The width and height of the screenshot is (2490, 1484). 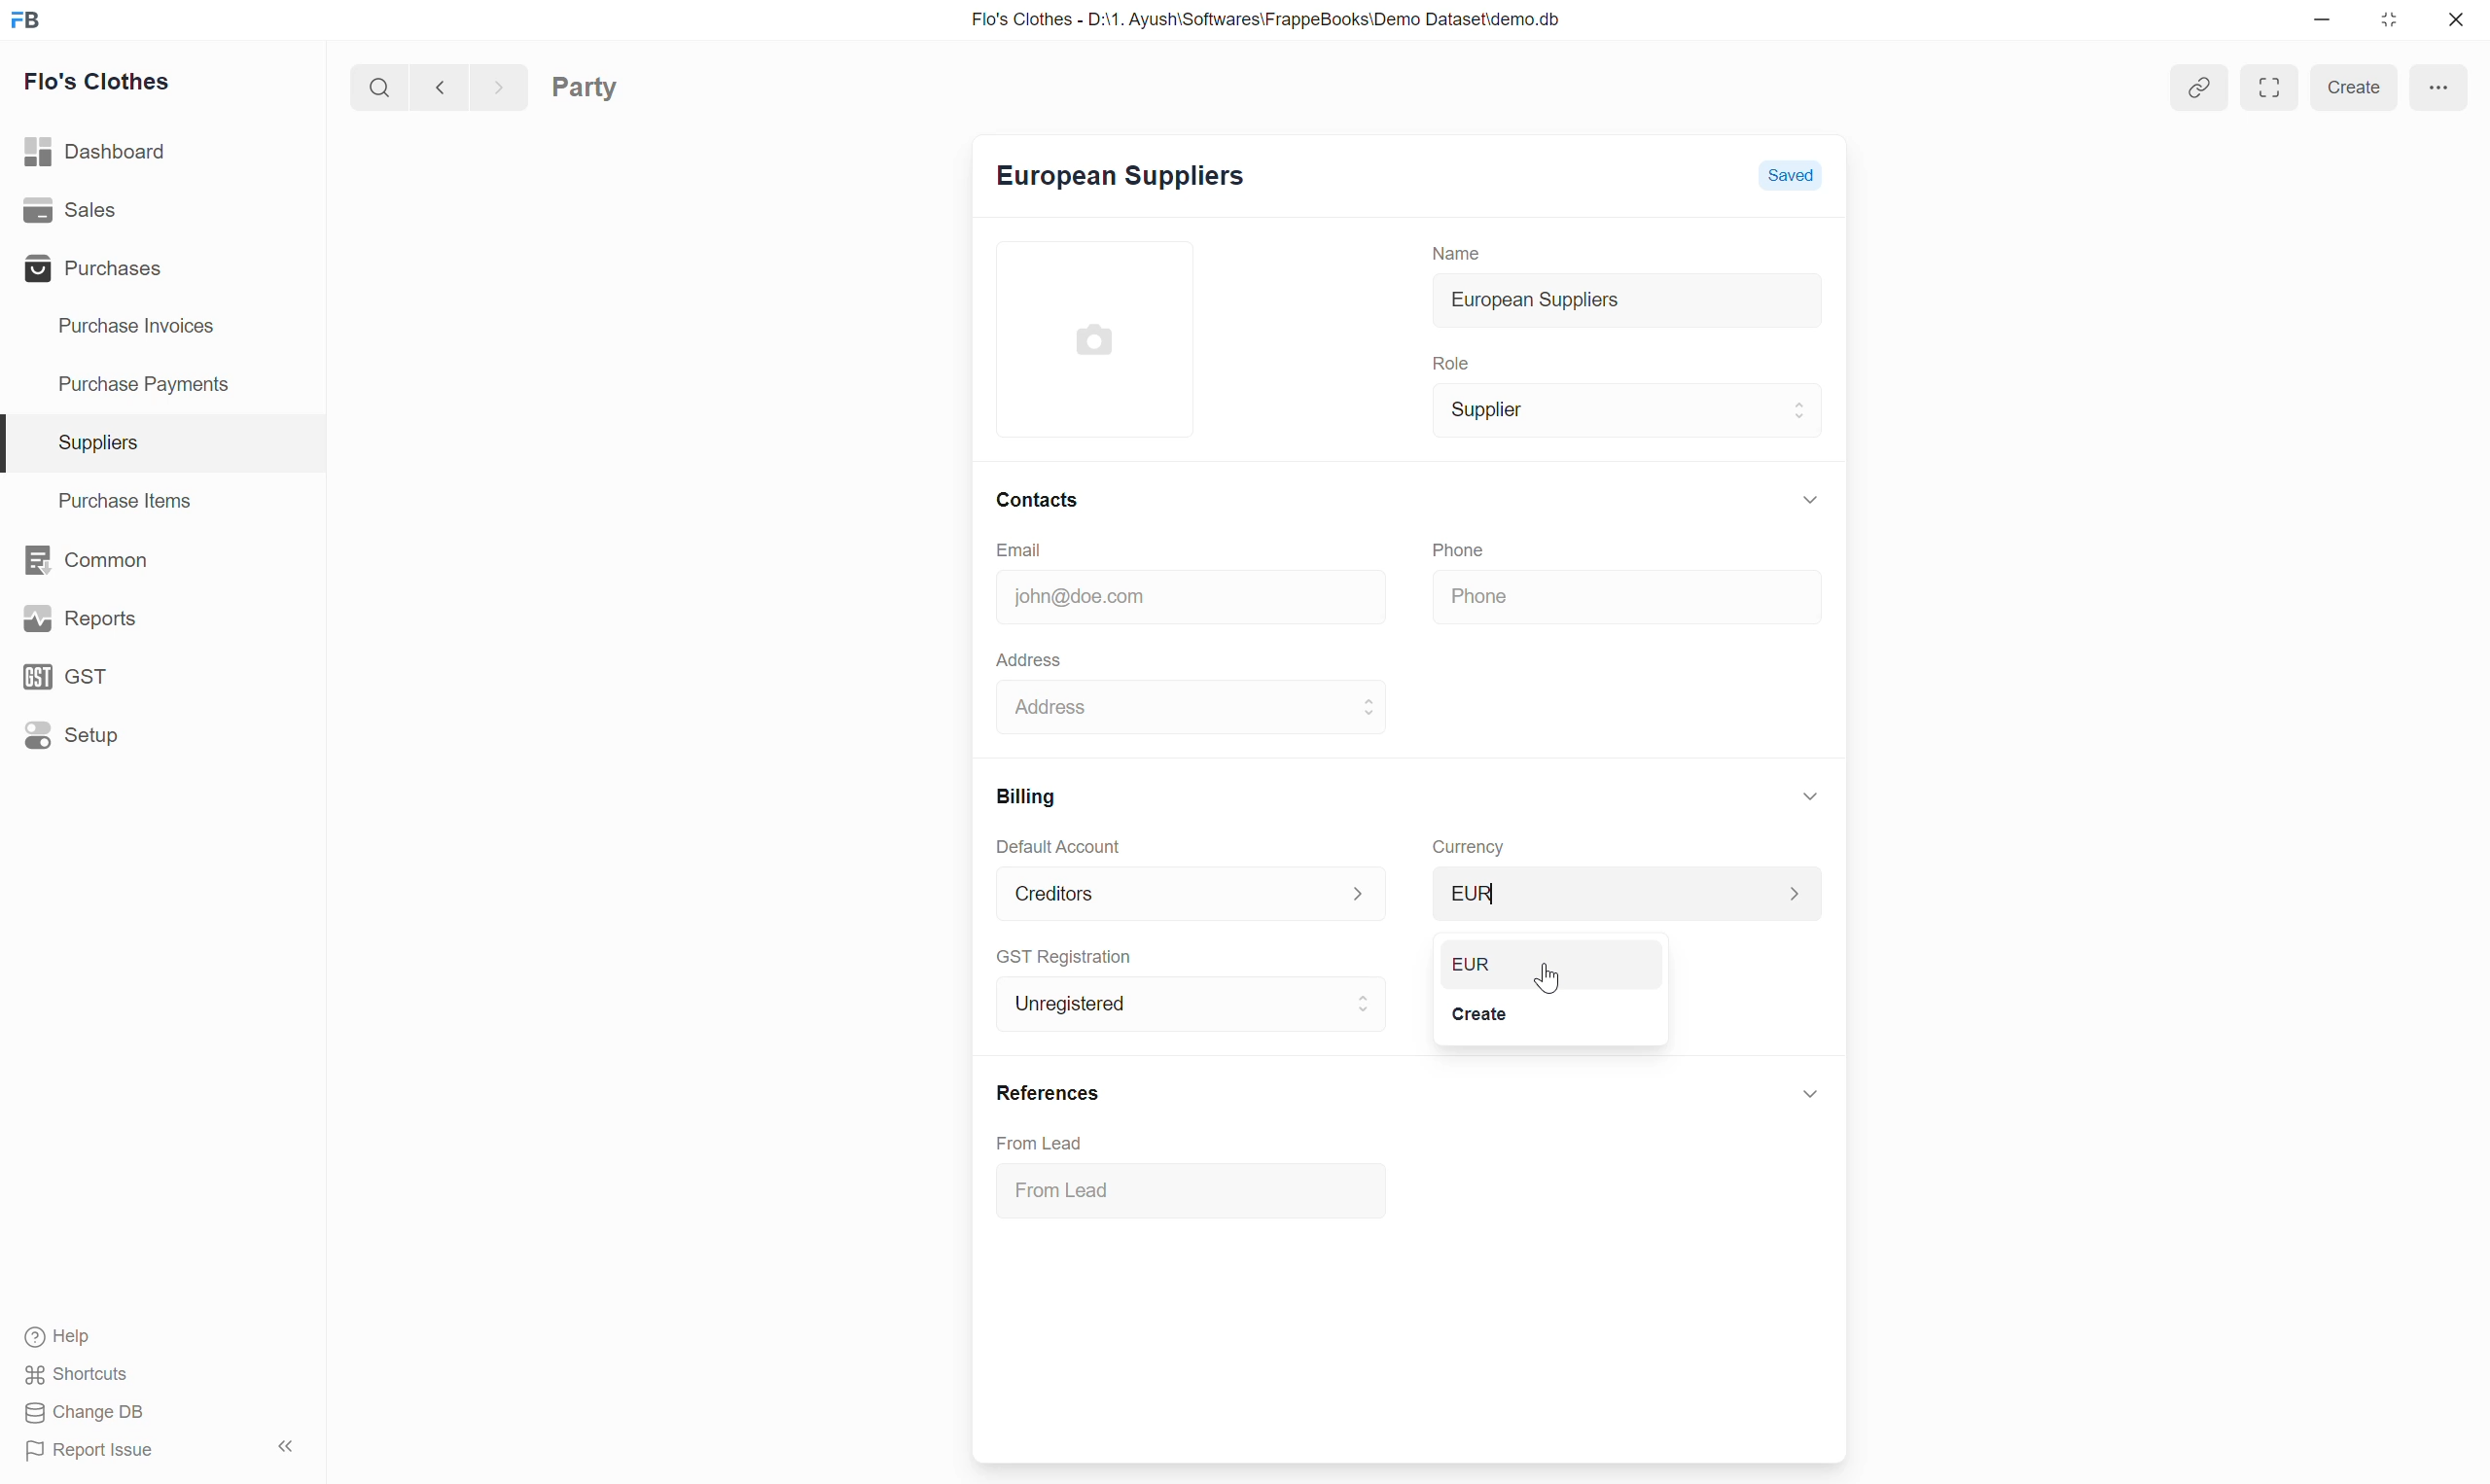 What do you see at coordinates (433, 85) in the screenshot?
I see `go back` at bounding box center [433, 85].